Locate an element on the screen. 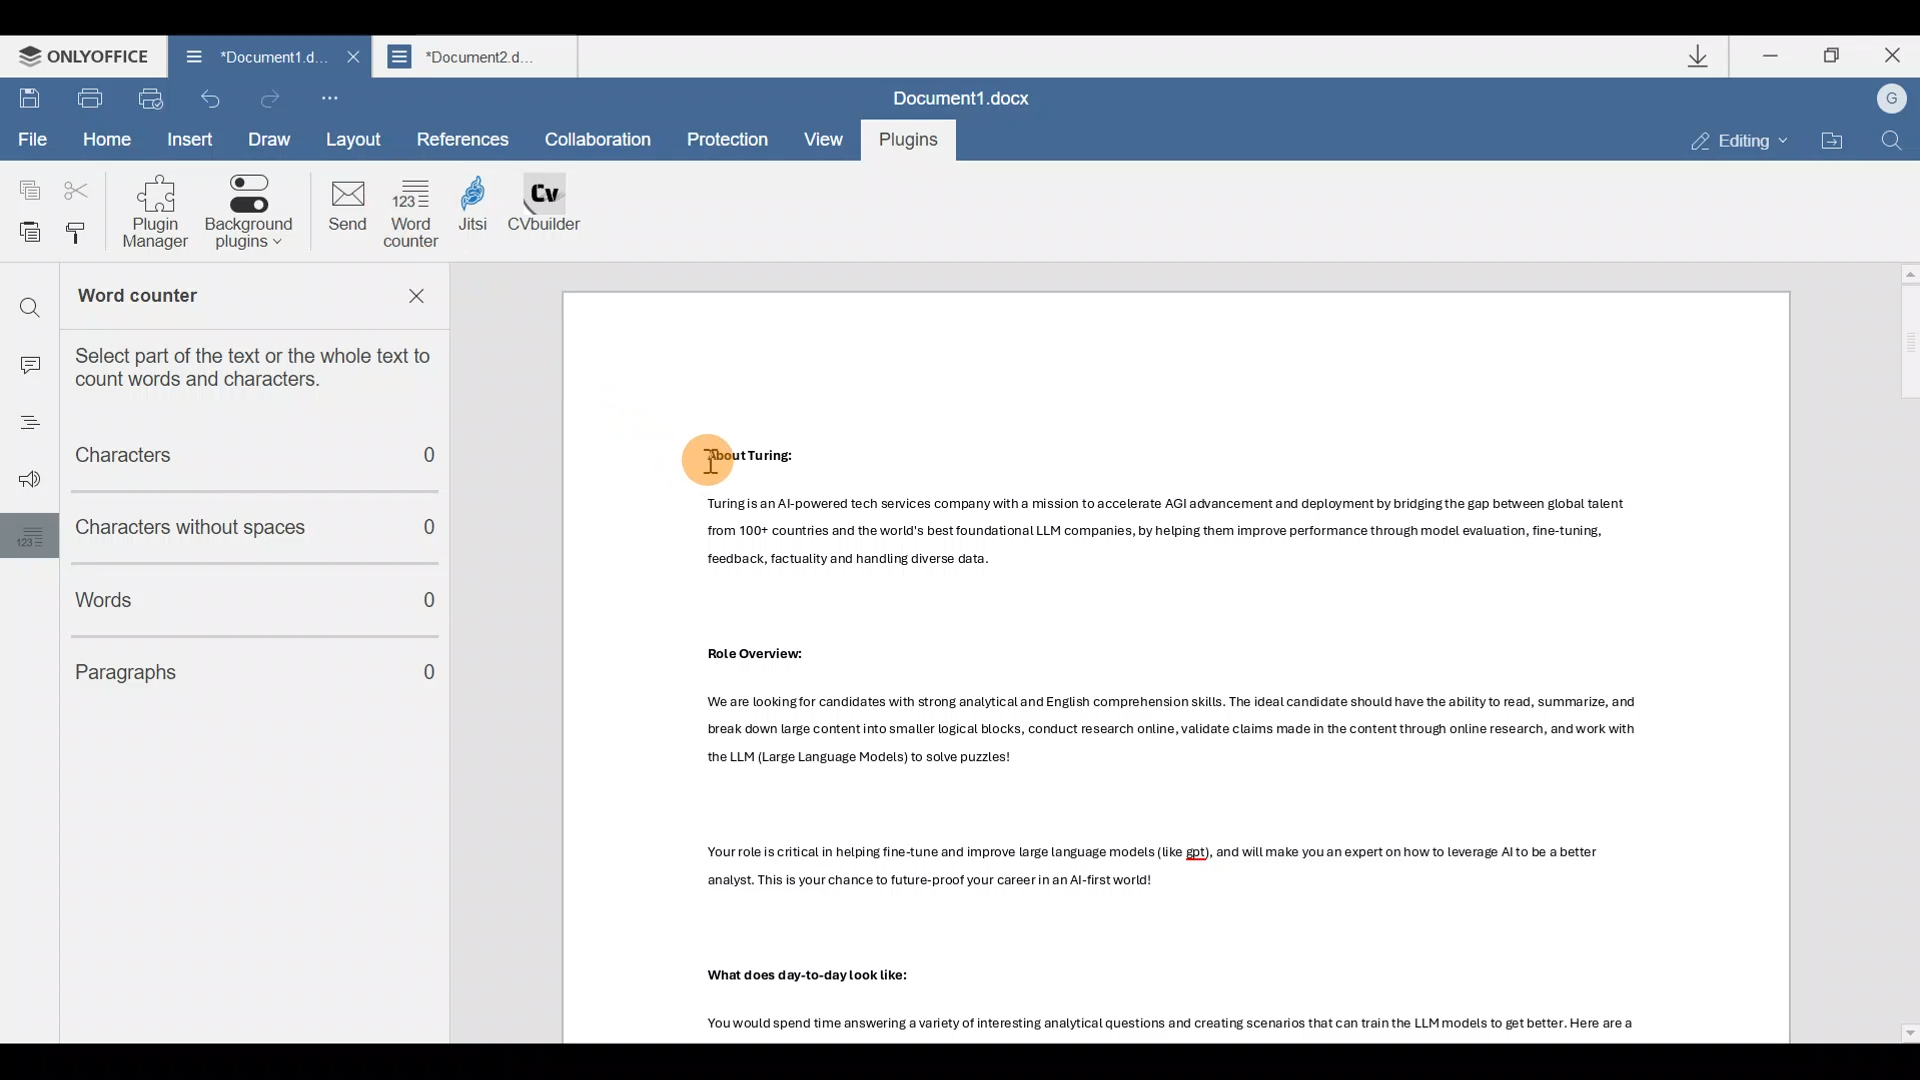 The image size is (1920, 1080). Paste is located at coordinates (24, 235).